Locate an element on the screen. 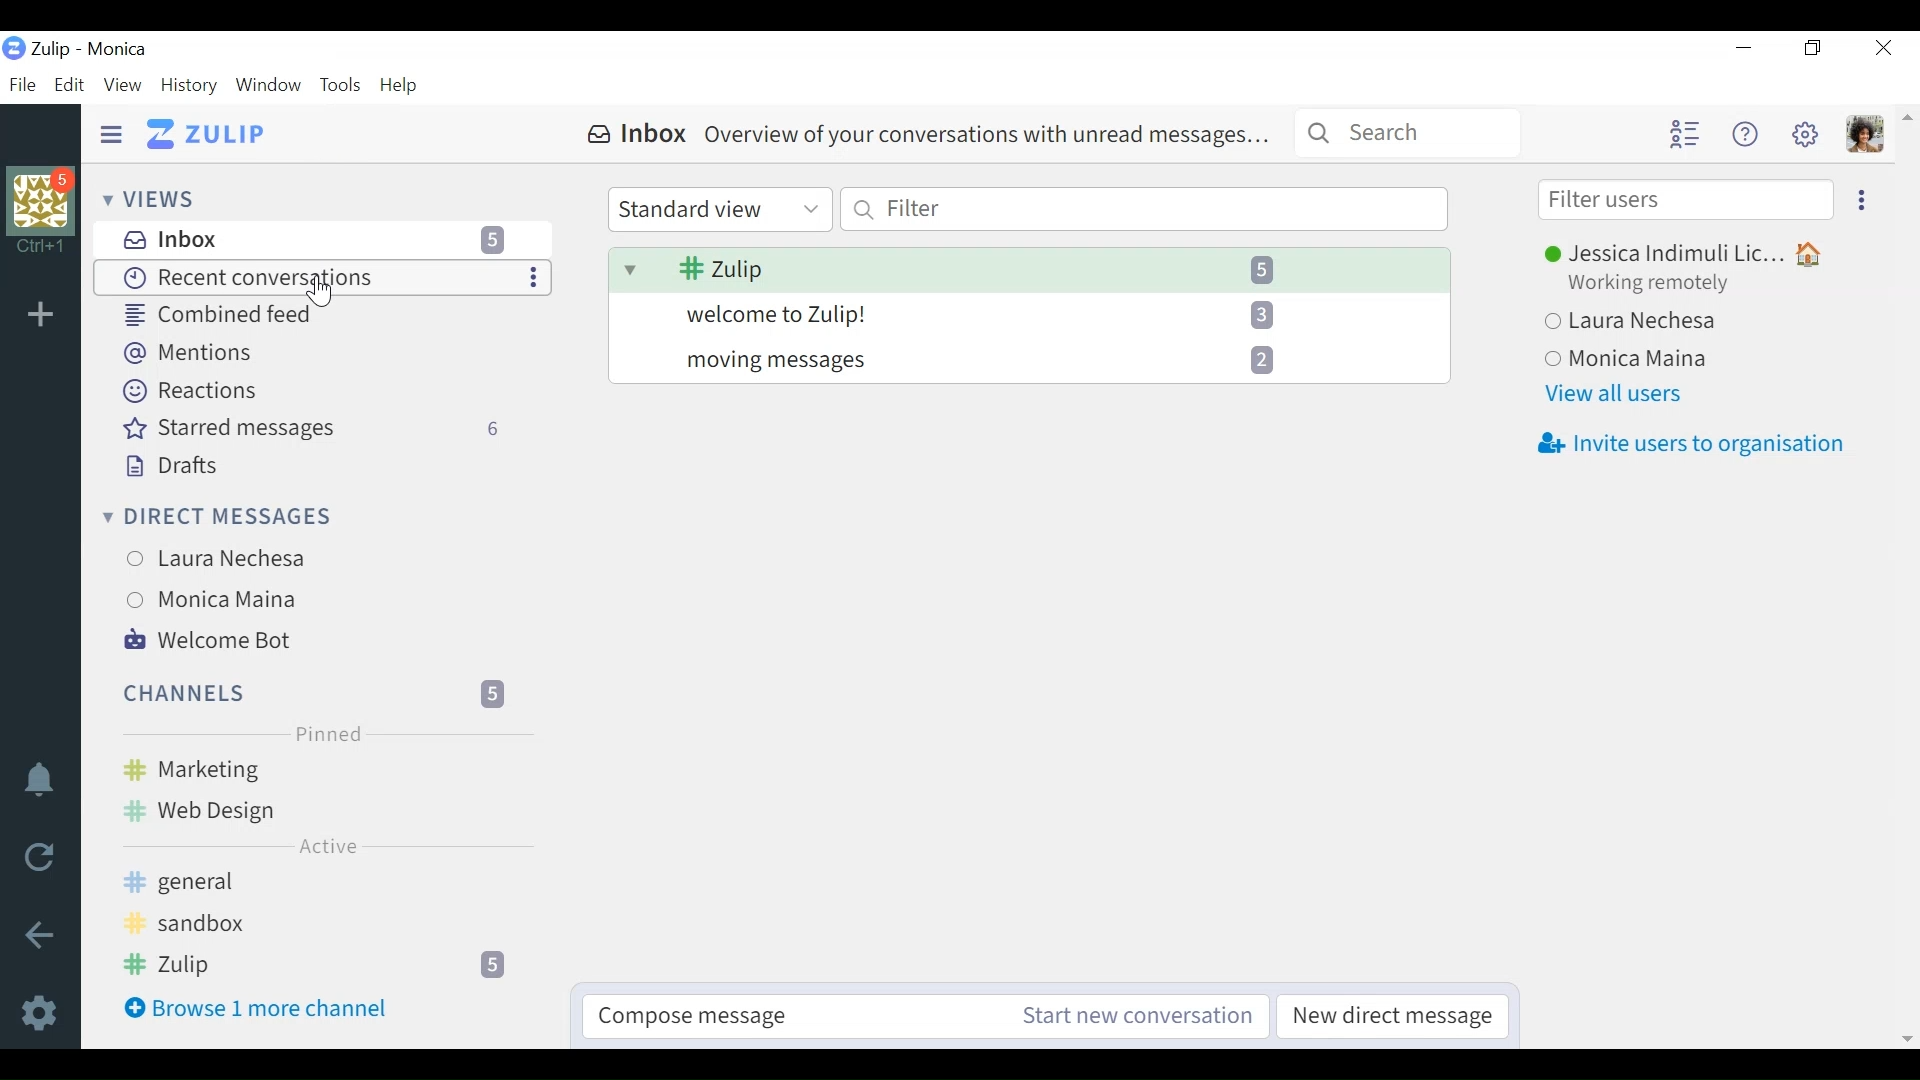 Image resolution: width=1920 pixels, height=1080 pixels. Zulip is located at coordinates (309, 964).